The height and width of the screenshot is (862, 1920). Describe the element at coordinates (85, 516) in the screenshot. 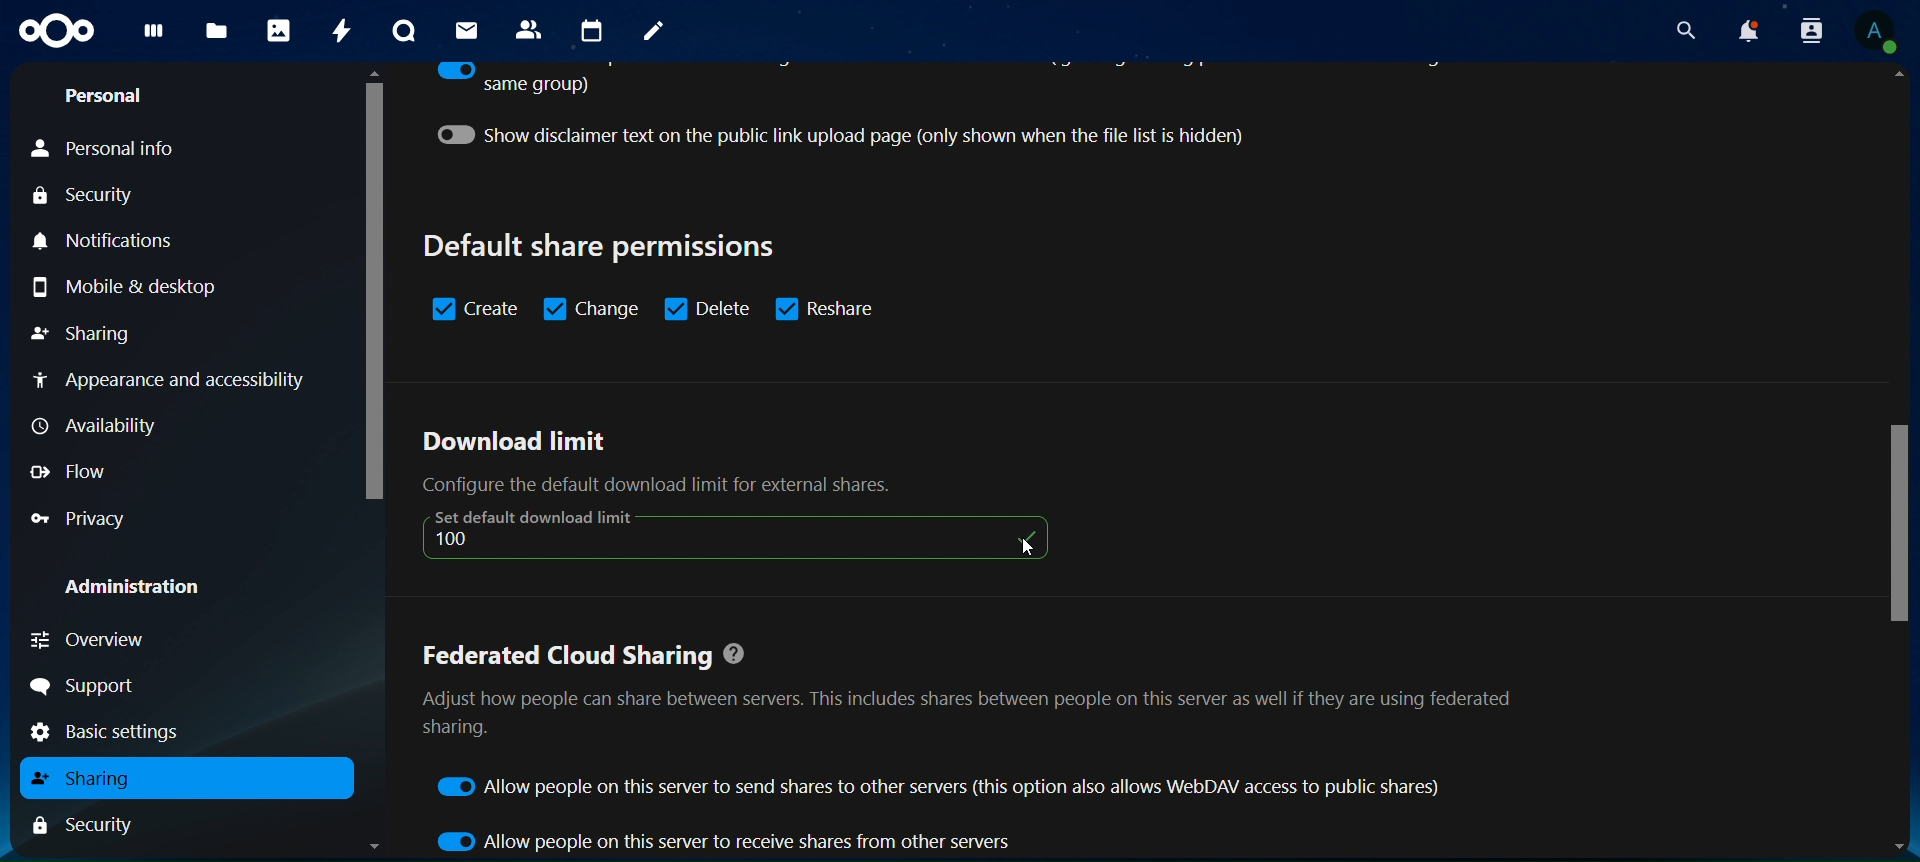

I see `privacy` at that location.